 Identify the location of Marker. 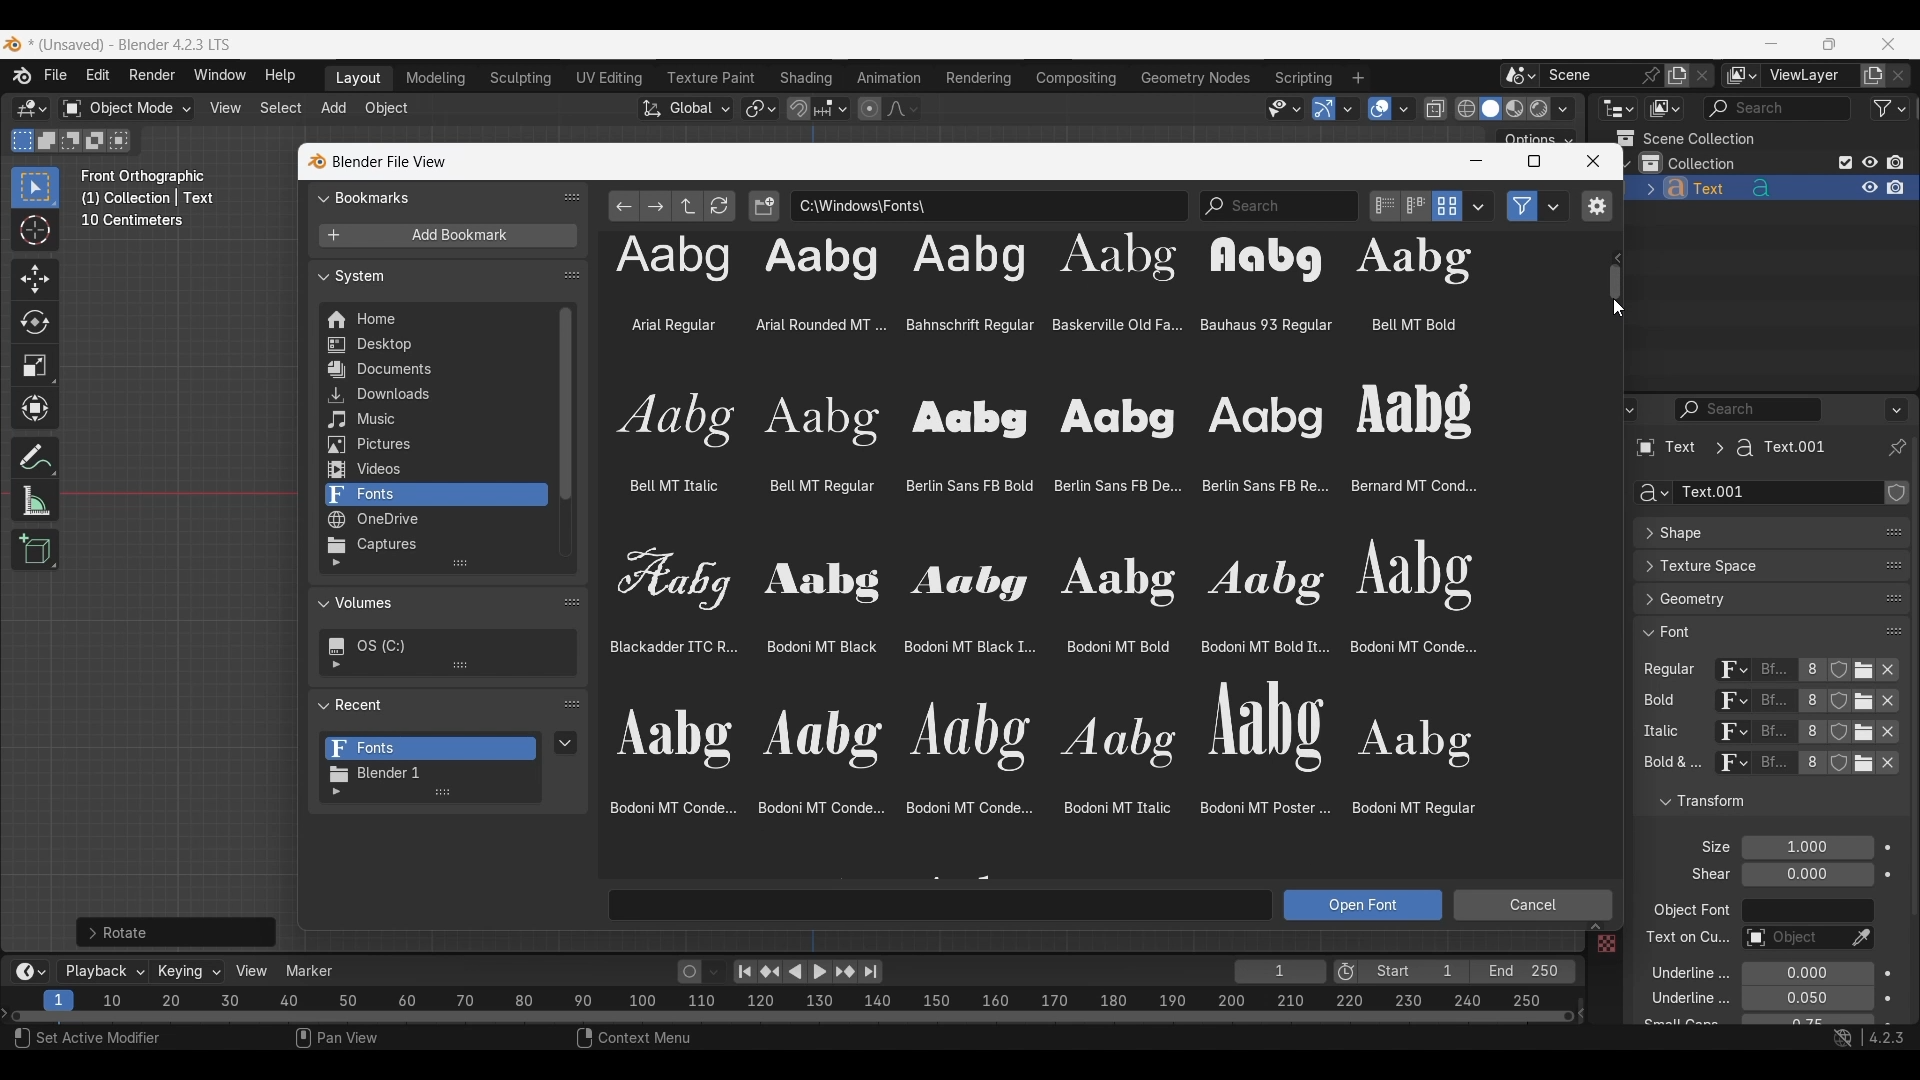
(310, 971).